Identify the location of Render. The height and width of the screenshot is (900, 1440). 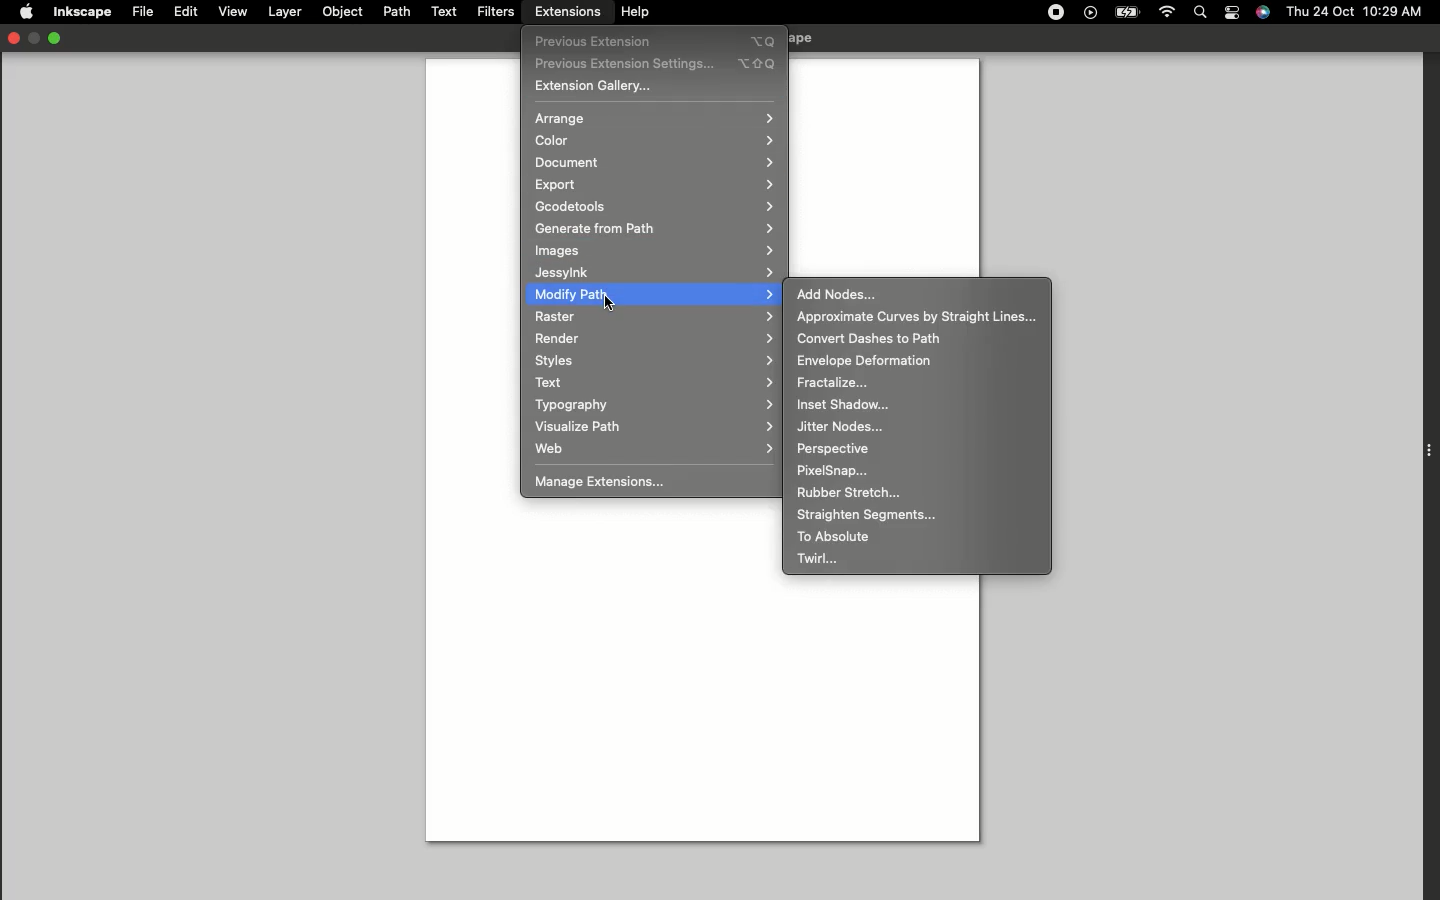
(656, 338).